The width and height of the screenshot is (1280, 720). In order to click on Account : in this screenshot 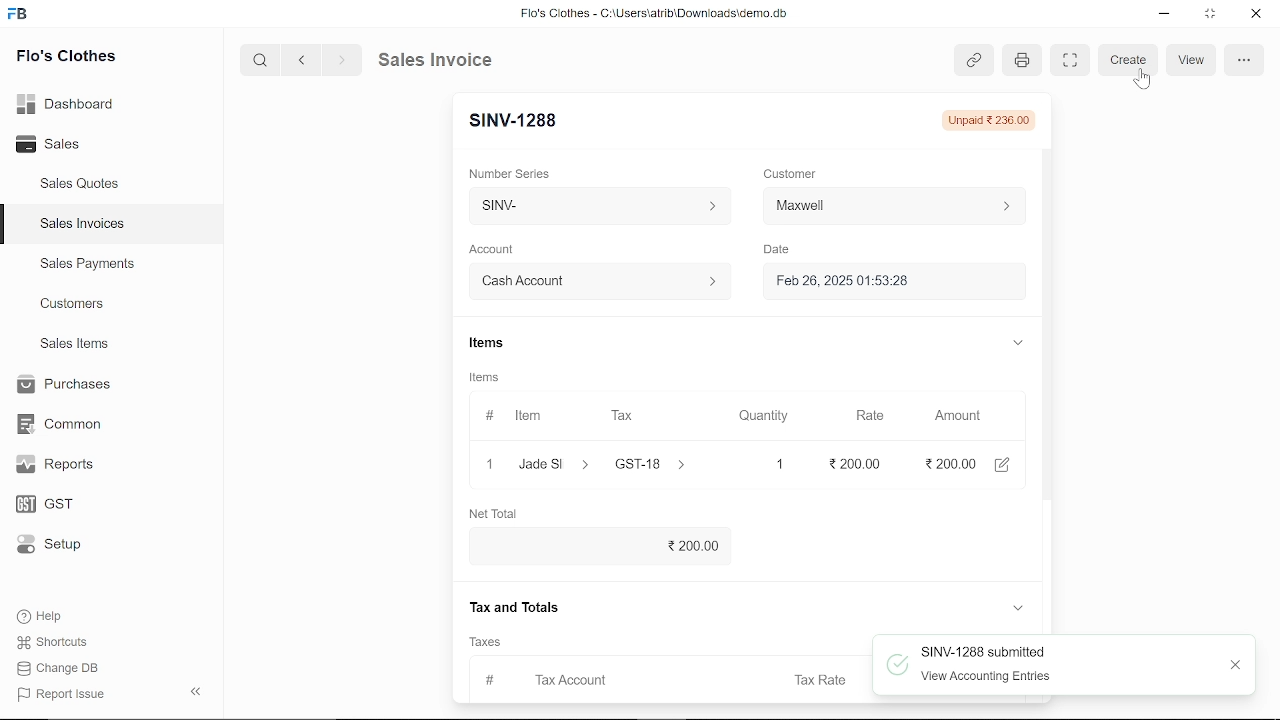, I will do `click(598, 280)`.